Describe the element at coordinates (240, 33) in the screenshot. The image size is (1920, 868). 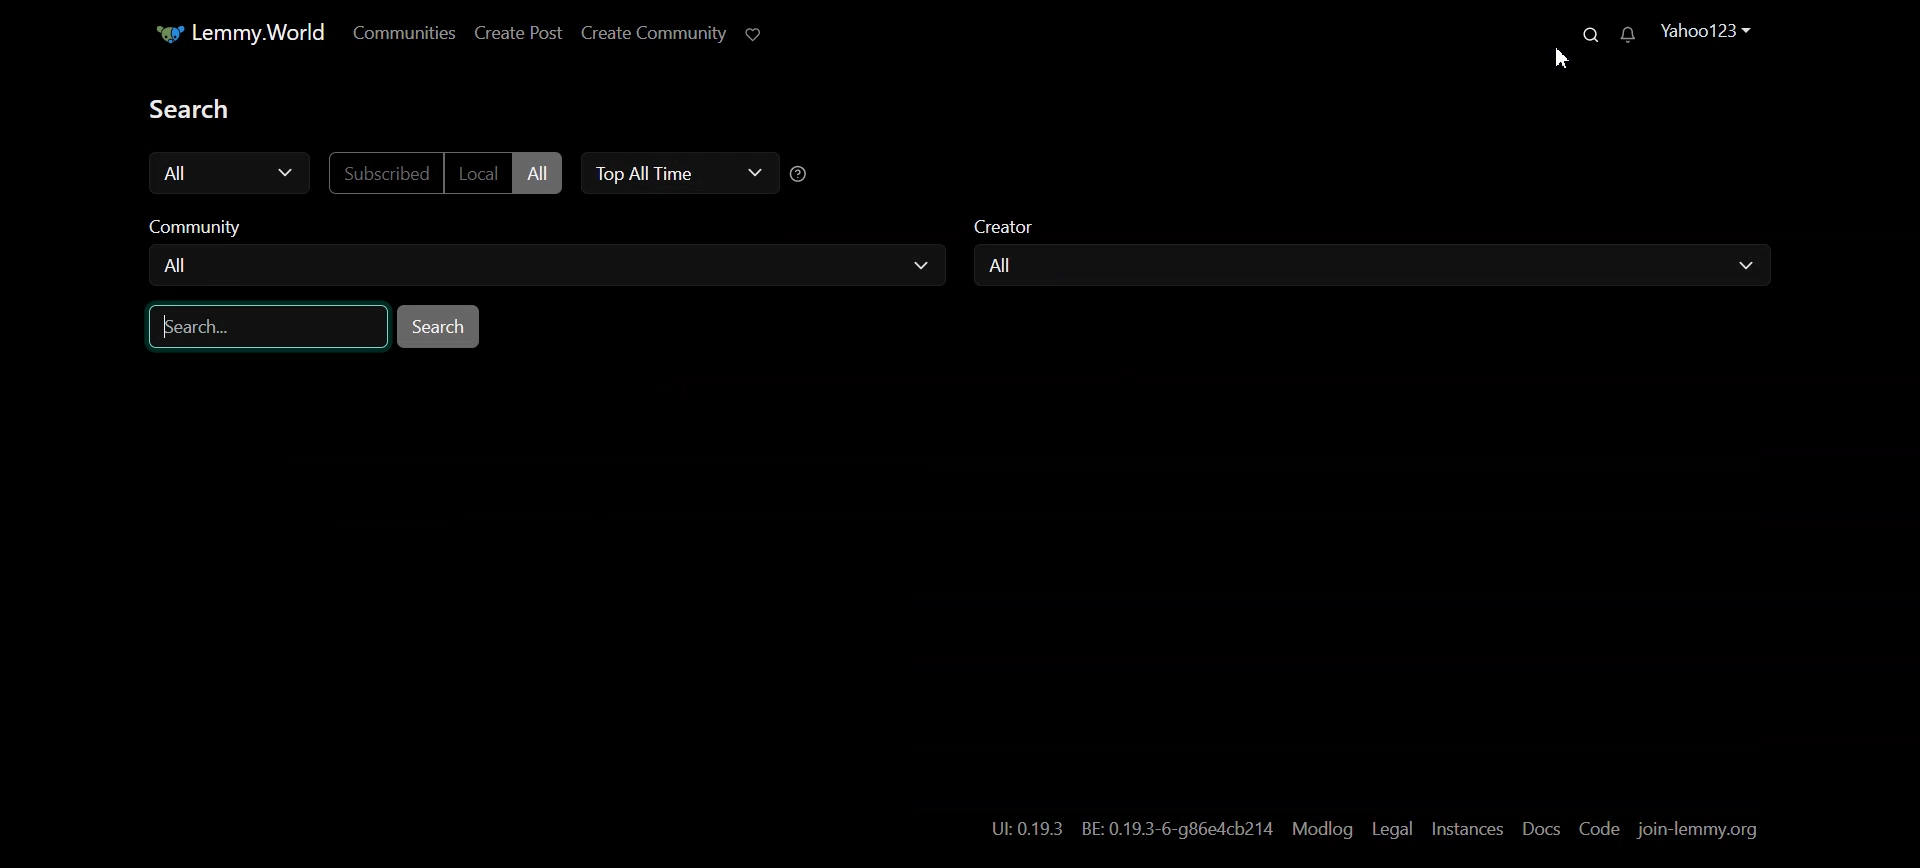
I see `Lemmy.World` at that location.